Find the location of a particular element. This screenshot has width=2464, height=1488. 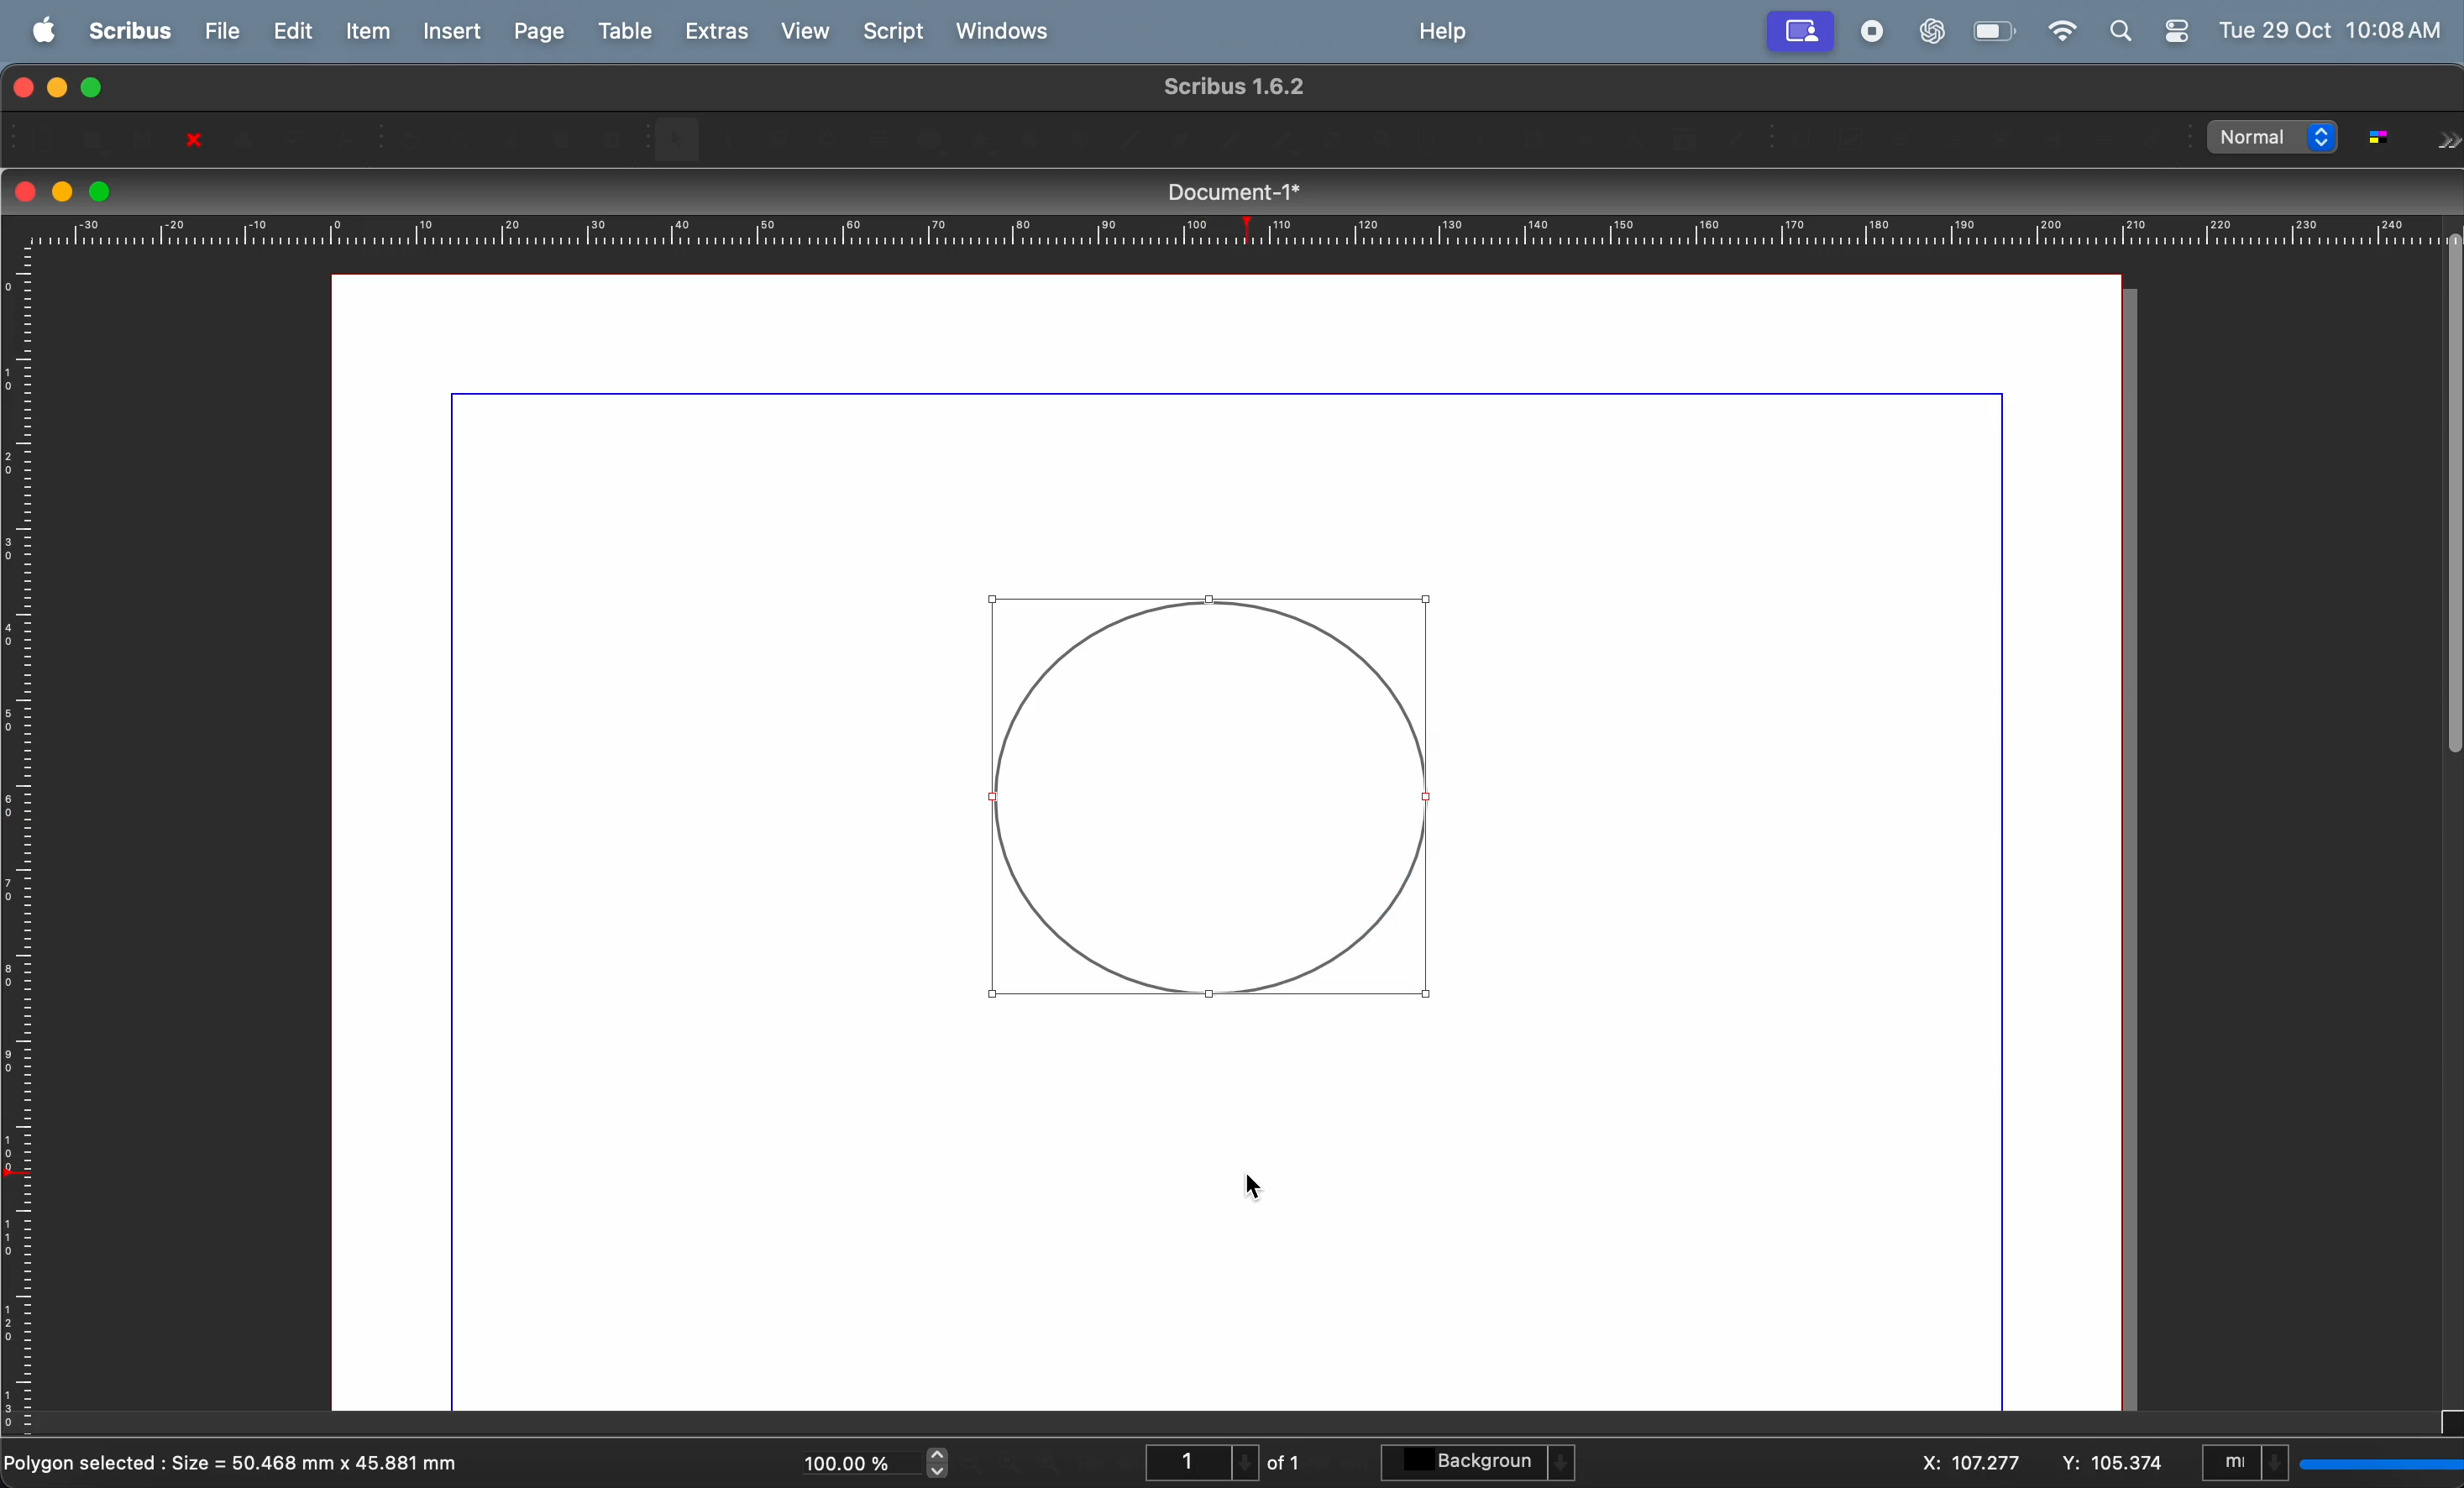

Script is located at coordinates (897, 31).